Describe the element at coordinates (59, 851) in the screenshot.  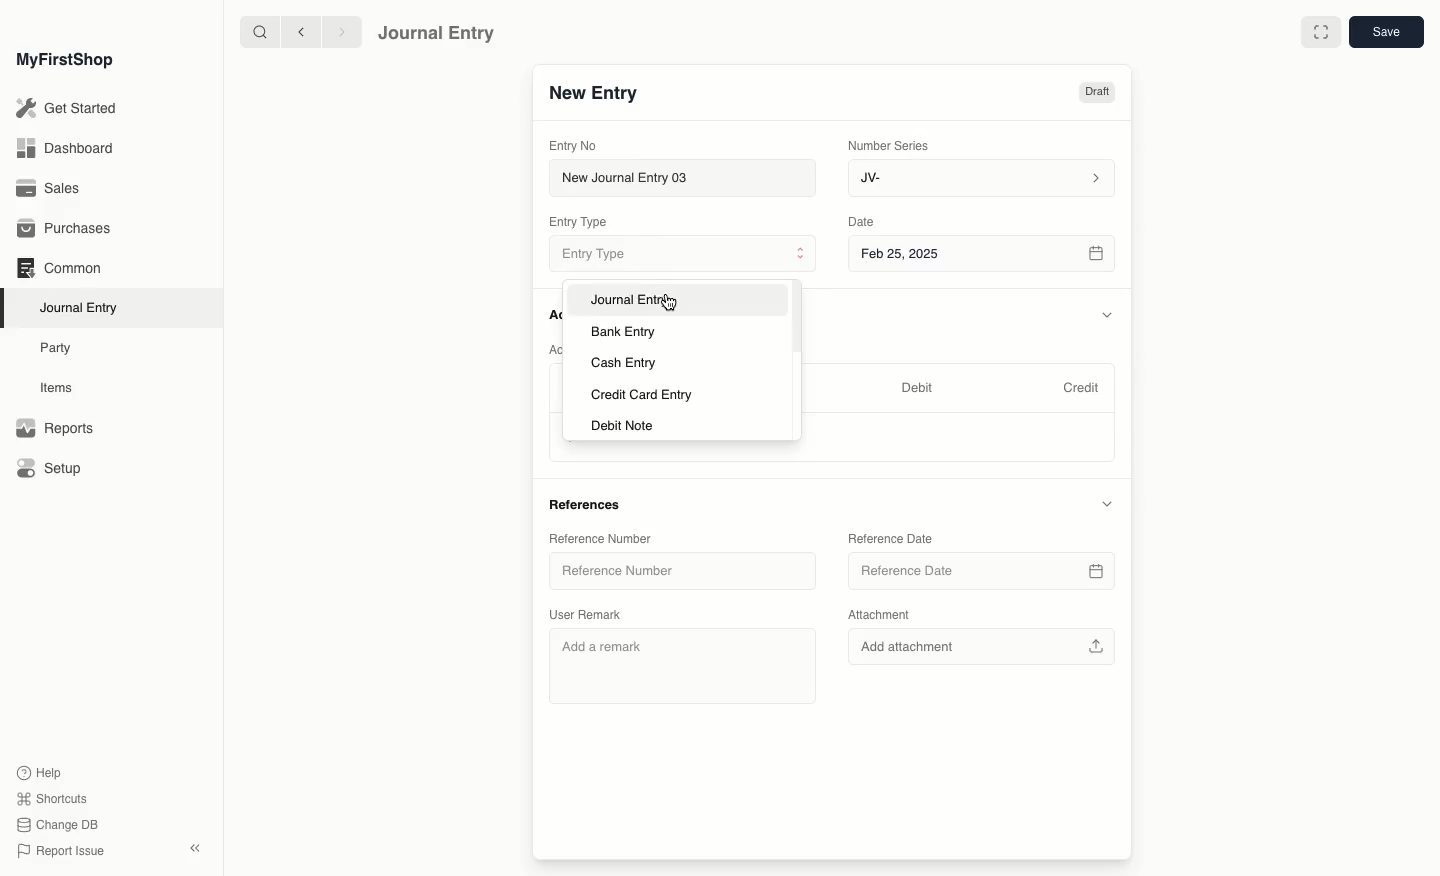
I see `Report Issue` at that location.